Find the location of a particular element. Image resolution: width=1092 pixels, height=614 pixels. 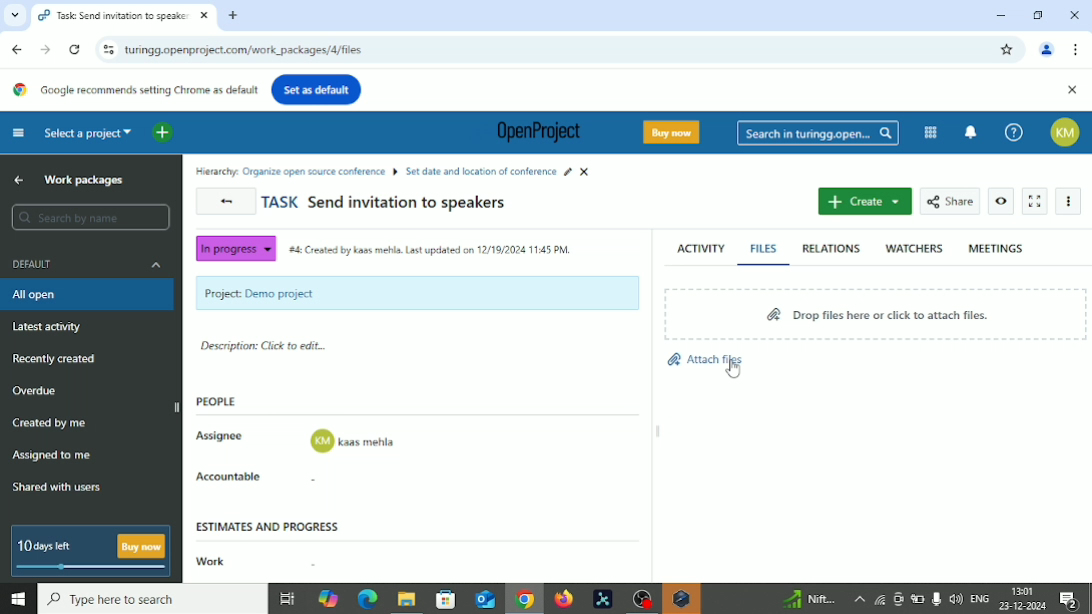

Watchers is located at coordinates (914, 248).